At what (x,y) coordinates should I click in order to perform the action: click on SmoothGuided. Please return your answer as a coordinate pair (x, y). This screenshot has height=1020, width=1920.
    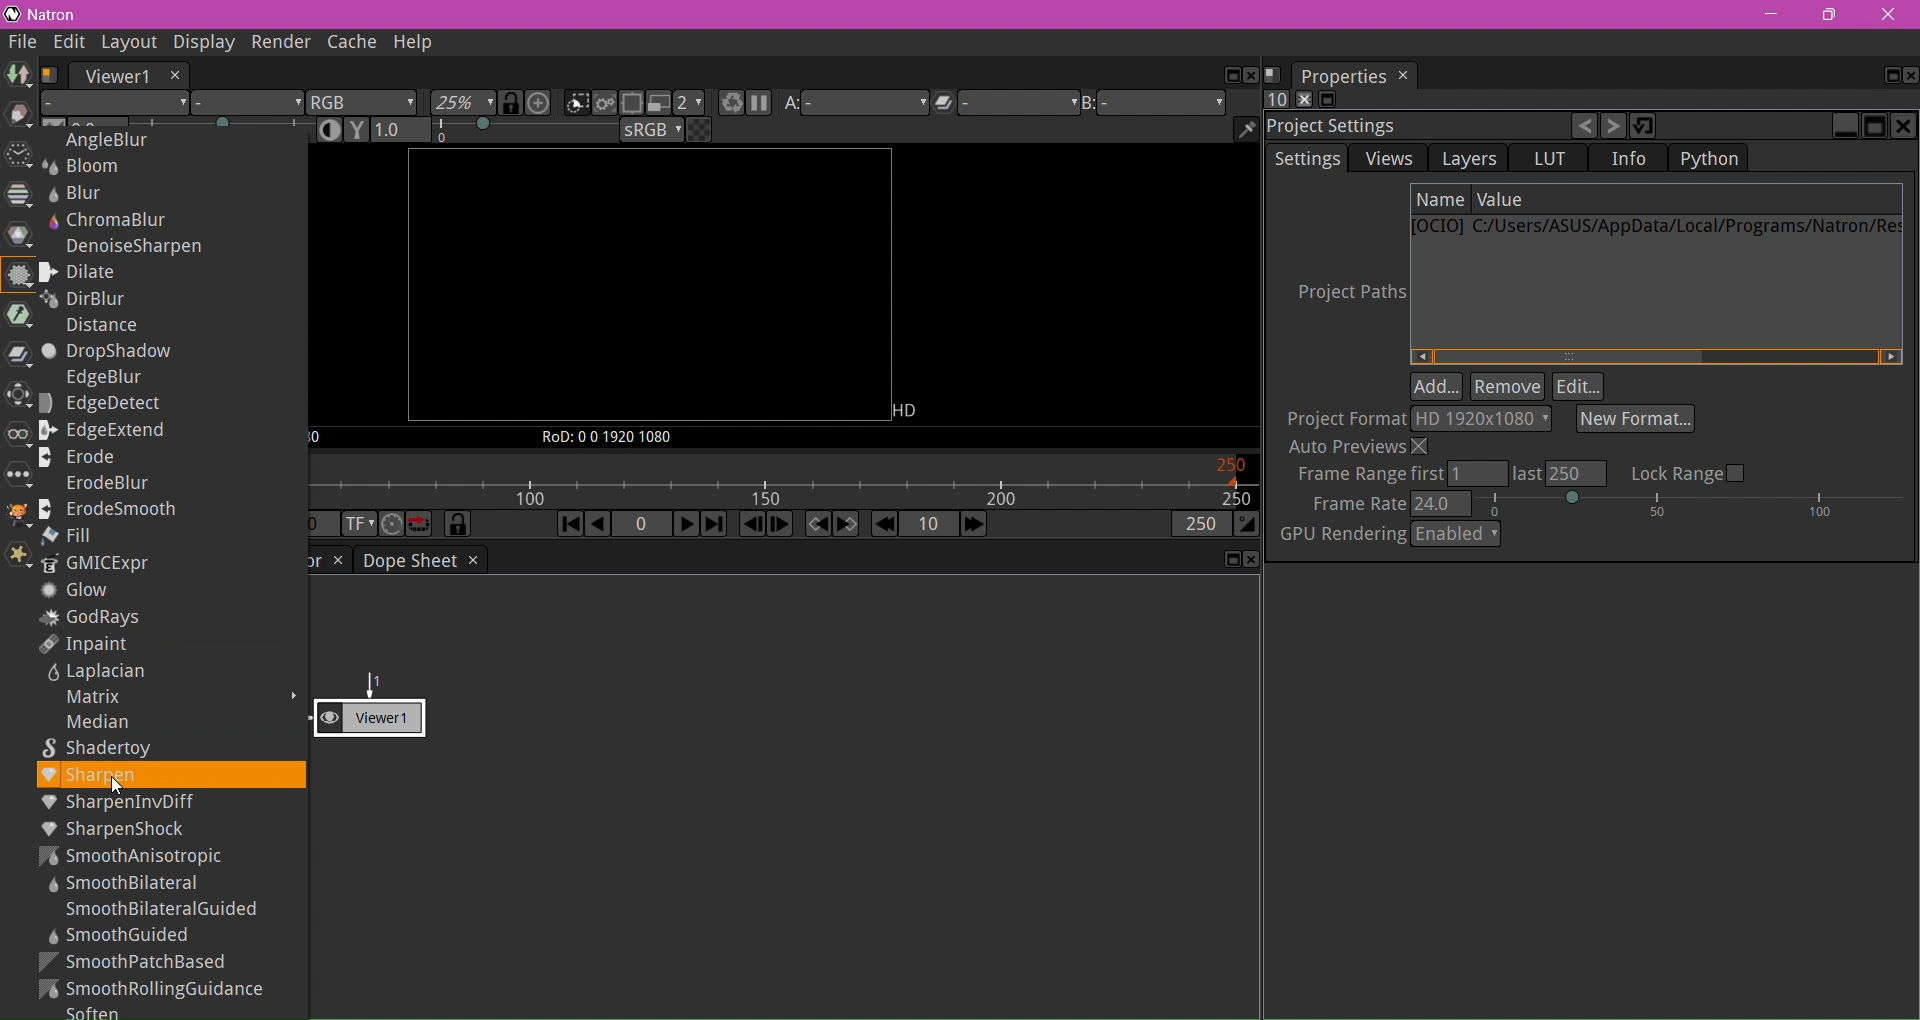
    Looking at the image, I should click on (117, 935).